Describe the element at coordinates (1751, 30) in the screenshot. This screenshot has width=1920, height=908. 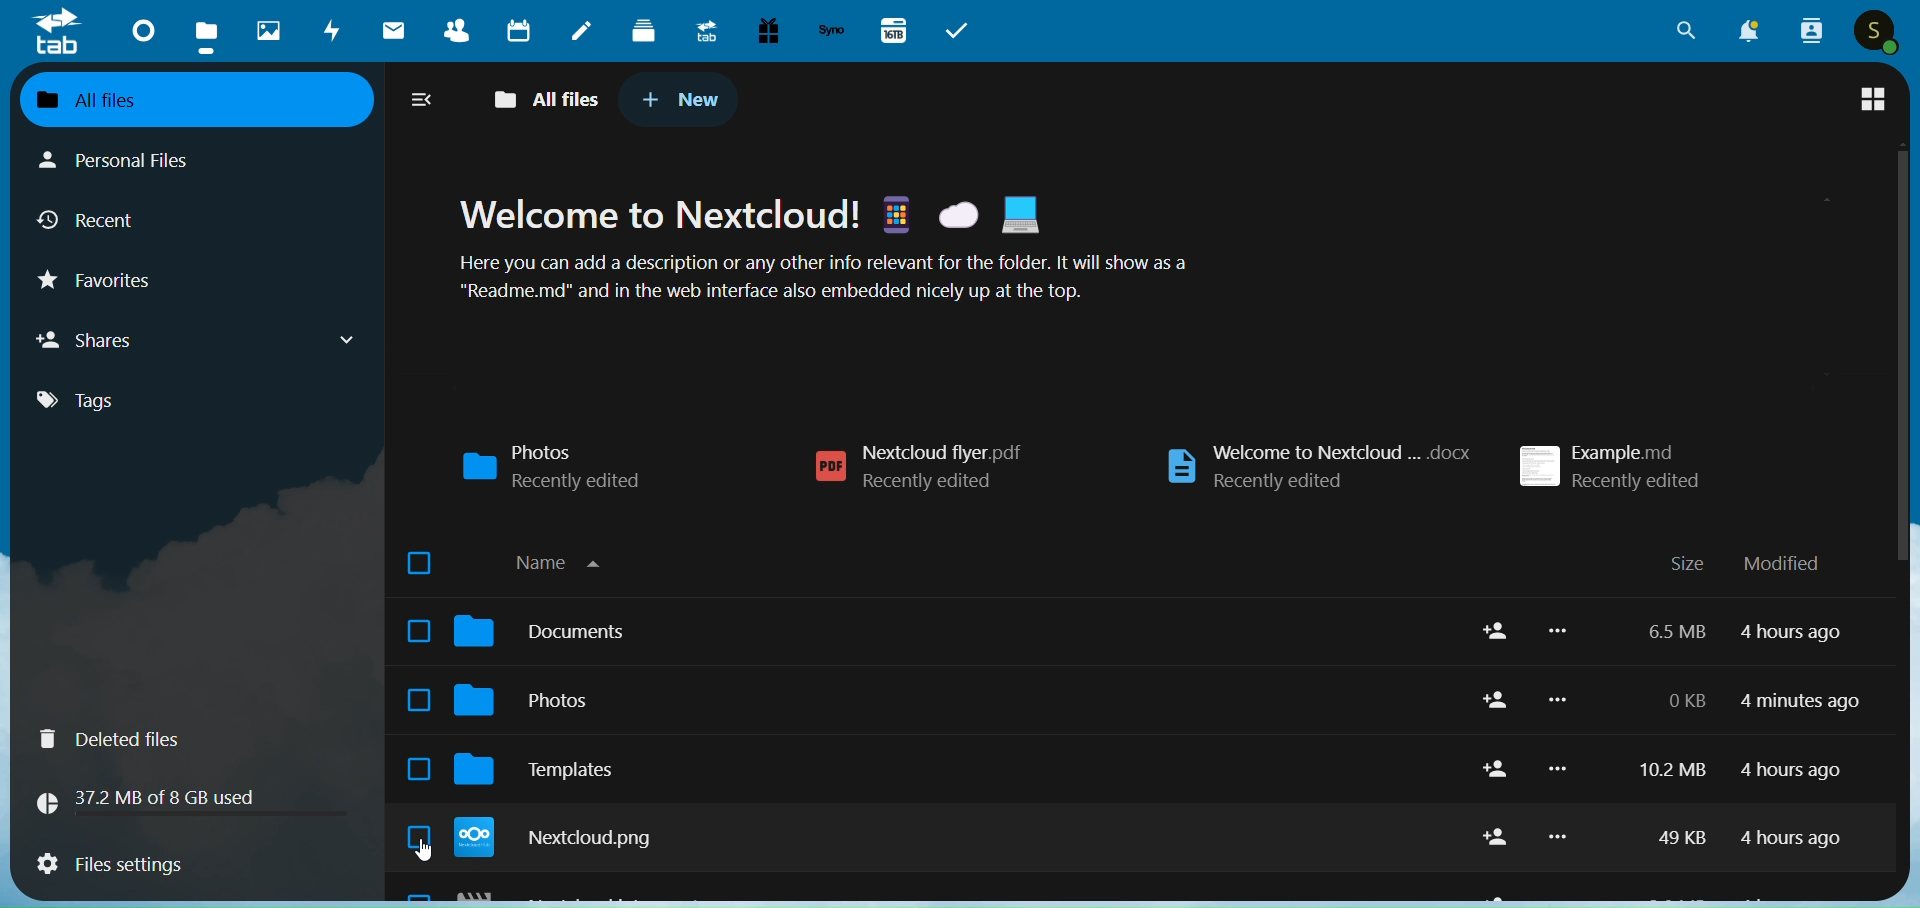
I see `notification` at that location.